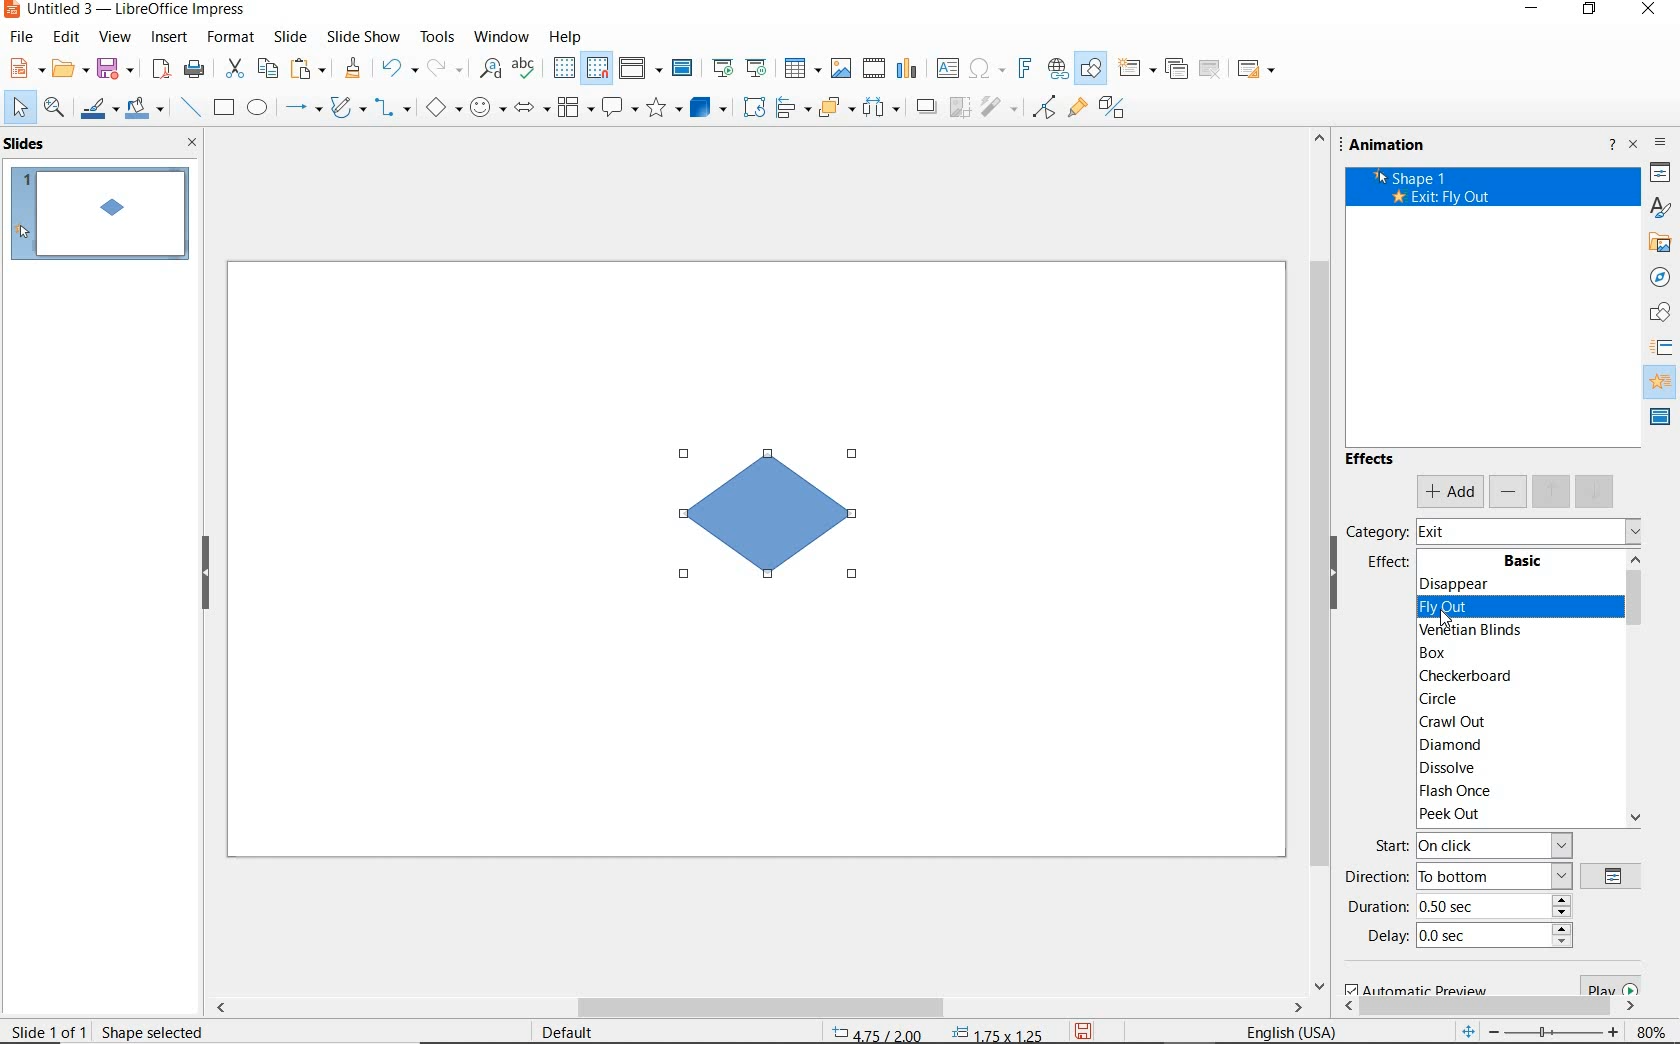 The width and height of the screenshot is (1680, 1044). I want to click on insert hyperlink, so click(1058, 72).